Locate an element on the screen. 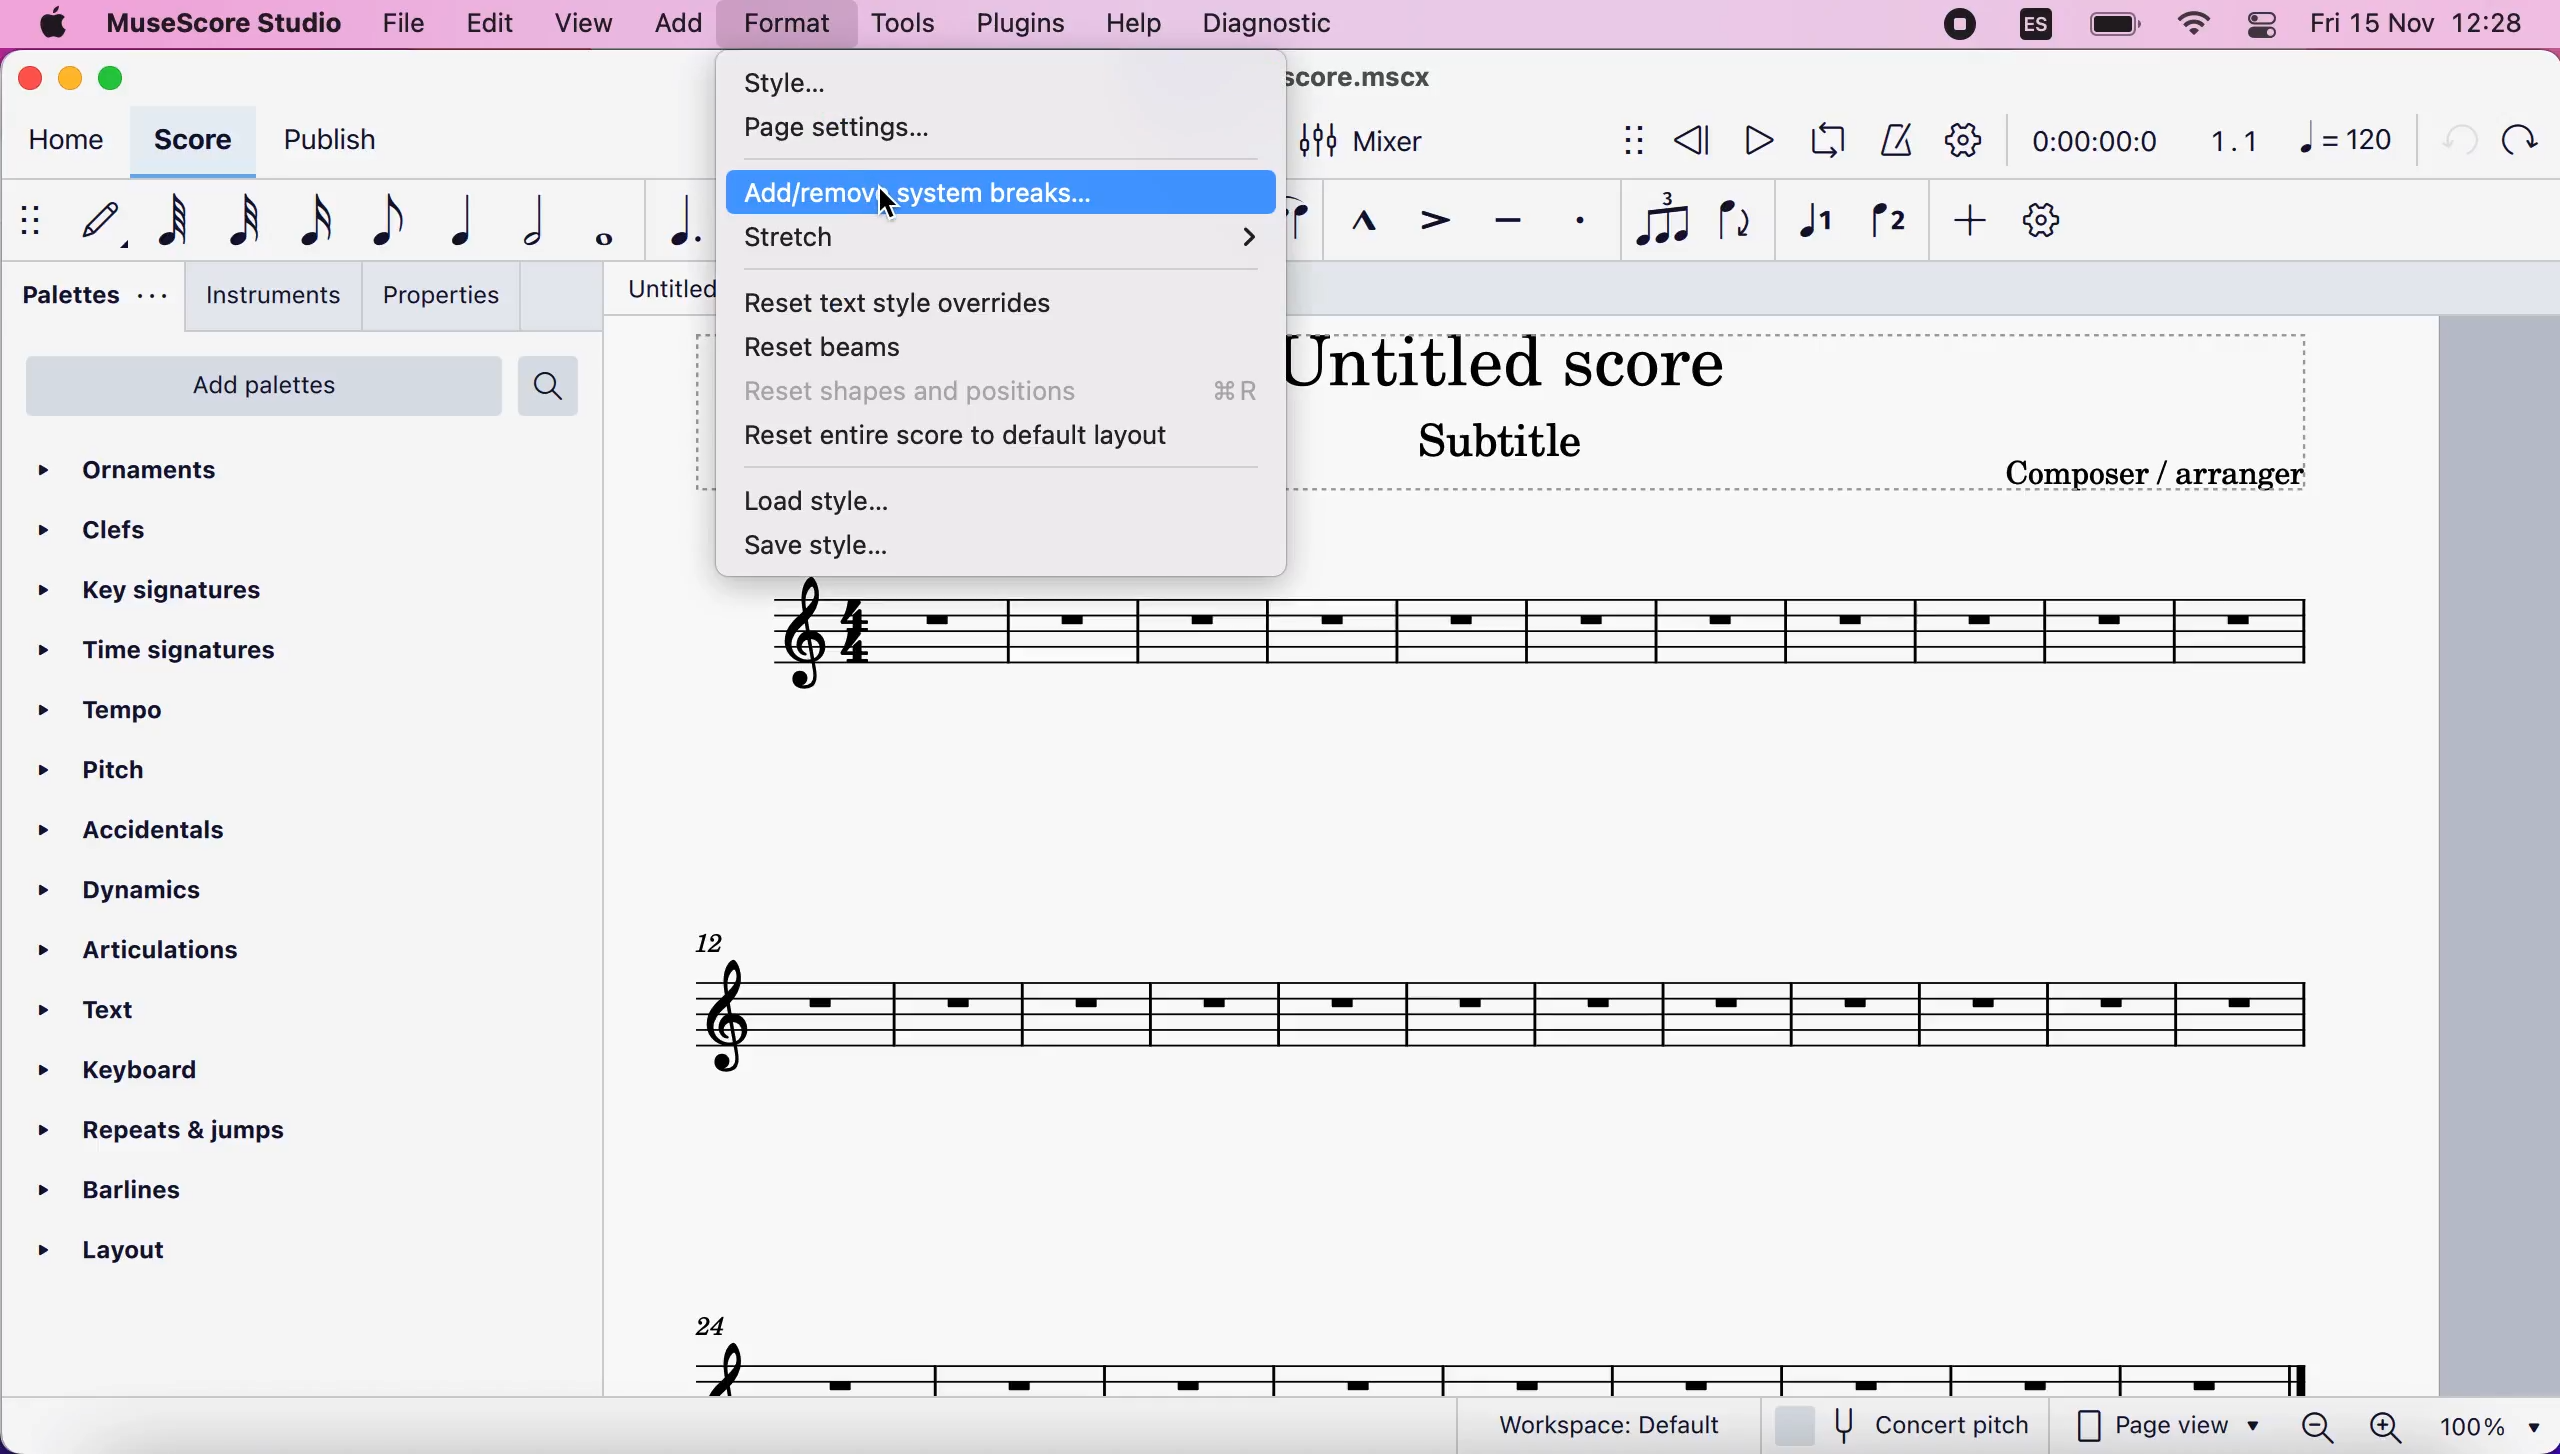 The width and height of the screenshot is (2560, 1454). load style is located at coordinates (854, 496).